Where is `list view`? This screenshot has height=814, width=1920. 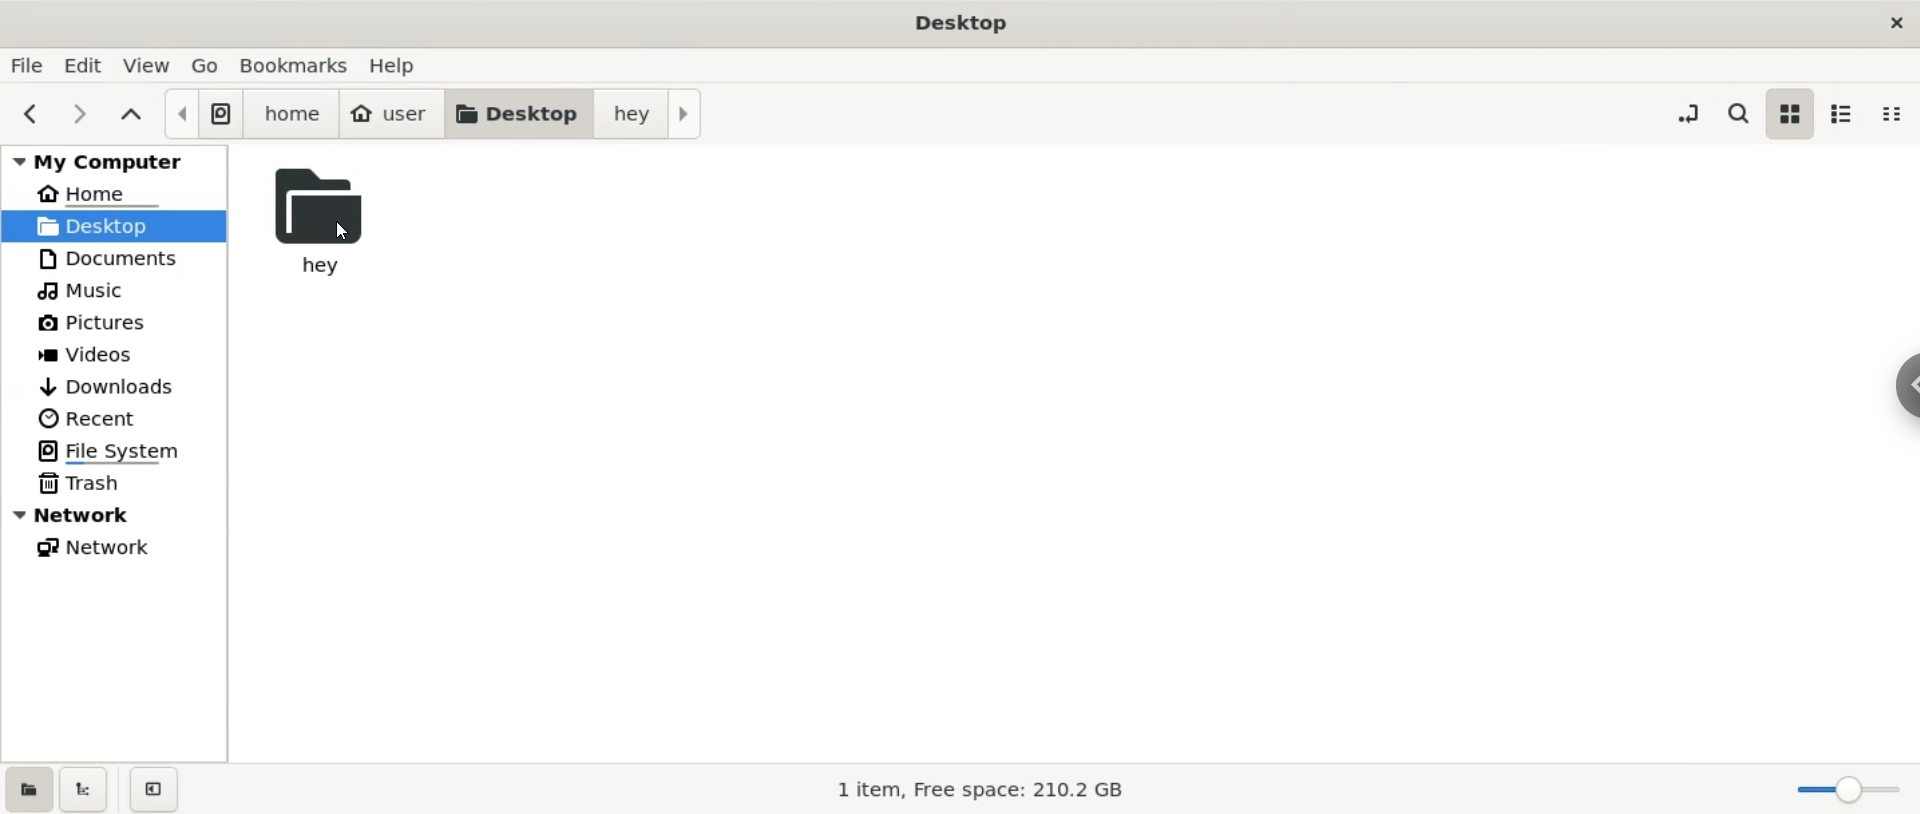
list view is located at coordinates (1848, 114).